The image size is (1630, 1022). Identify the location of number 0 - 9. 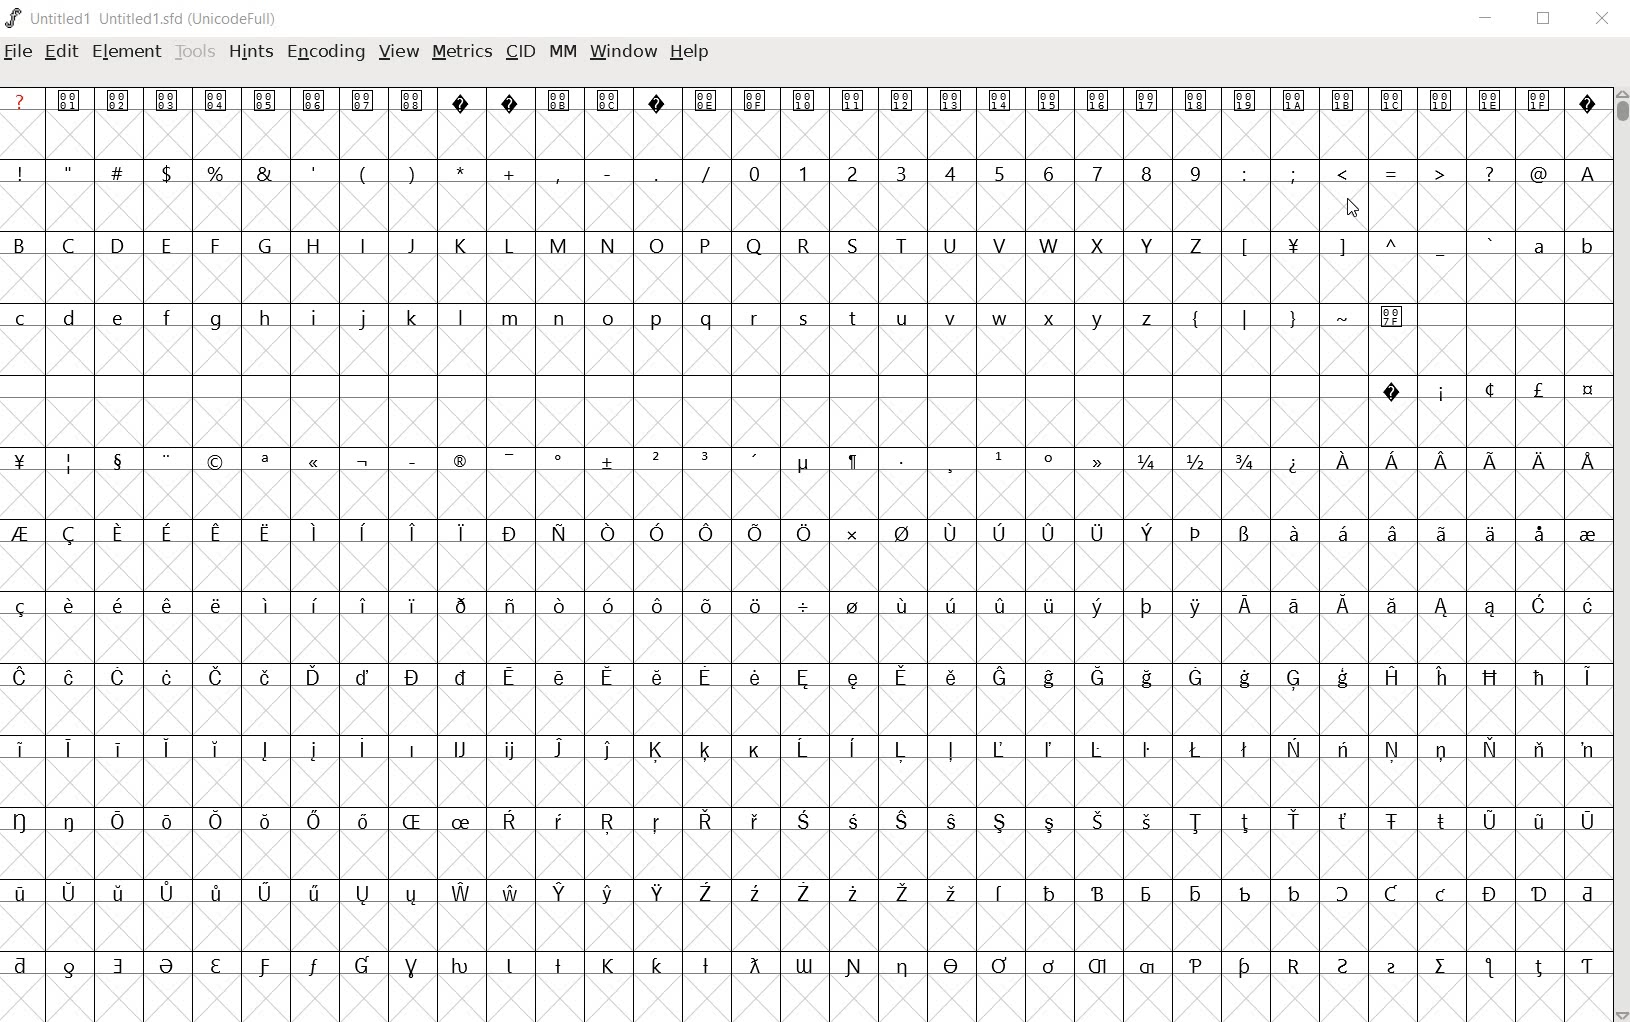
(974, 173).